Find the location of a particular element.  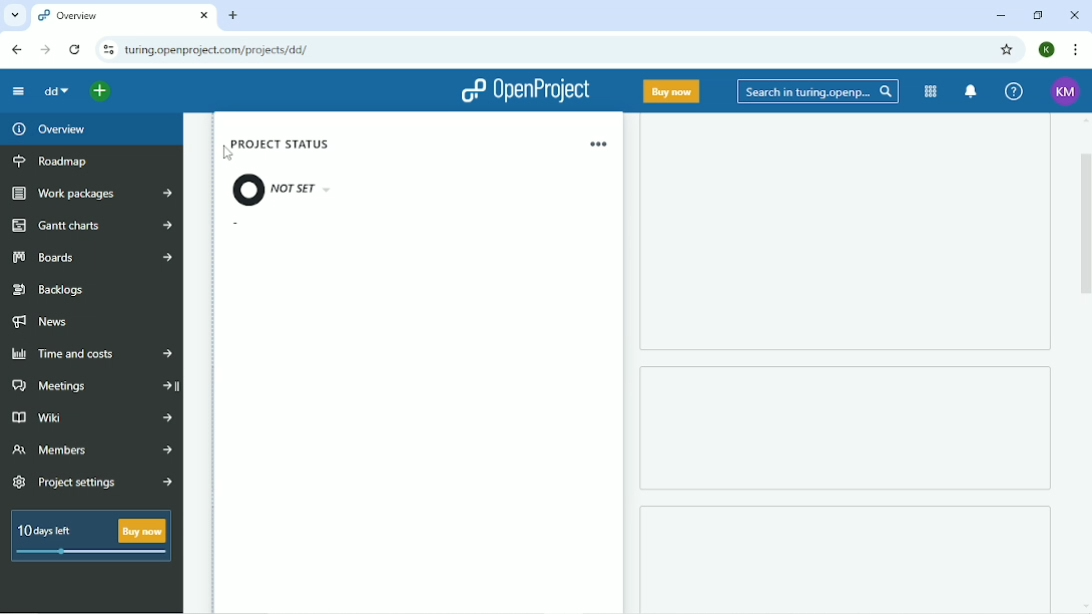

Collapse project menu is located at coordinates (19, 92).